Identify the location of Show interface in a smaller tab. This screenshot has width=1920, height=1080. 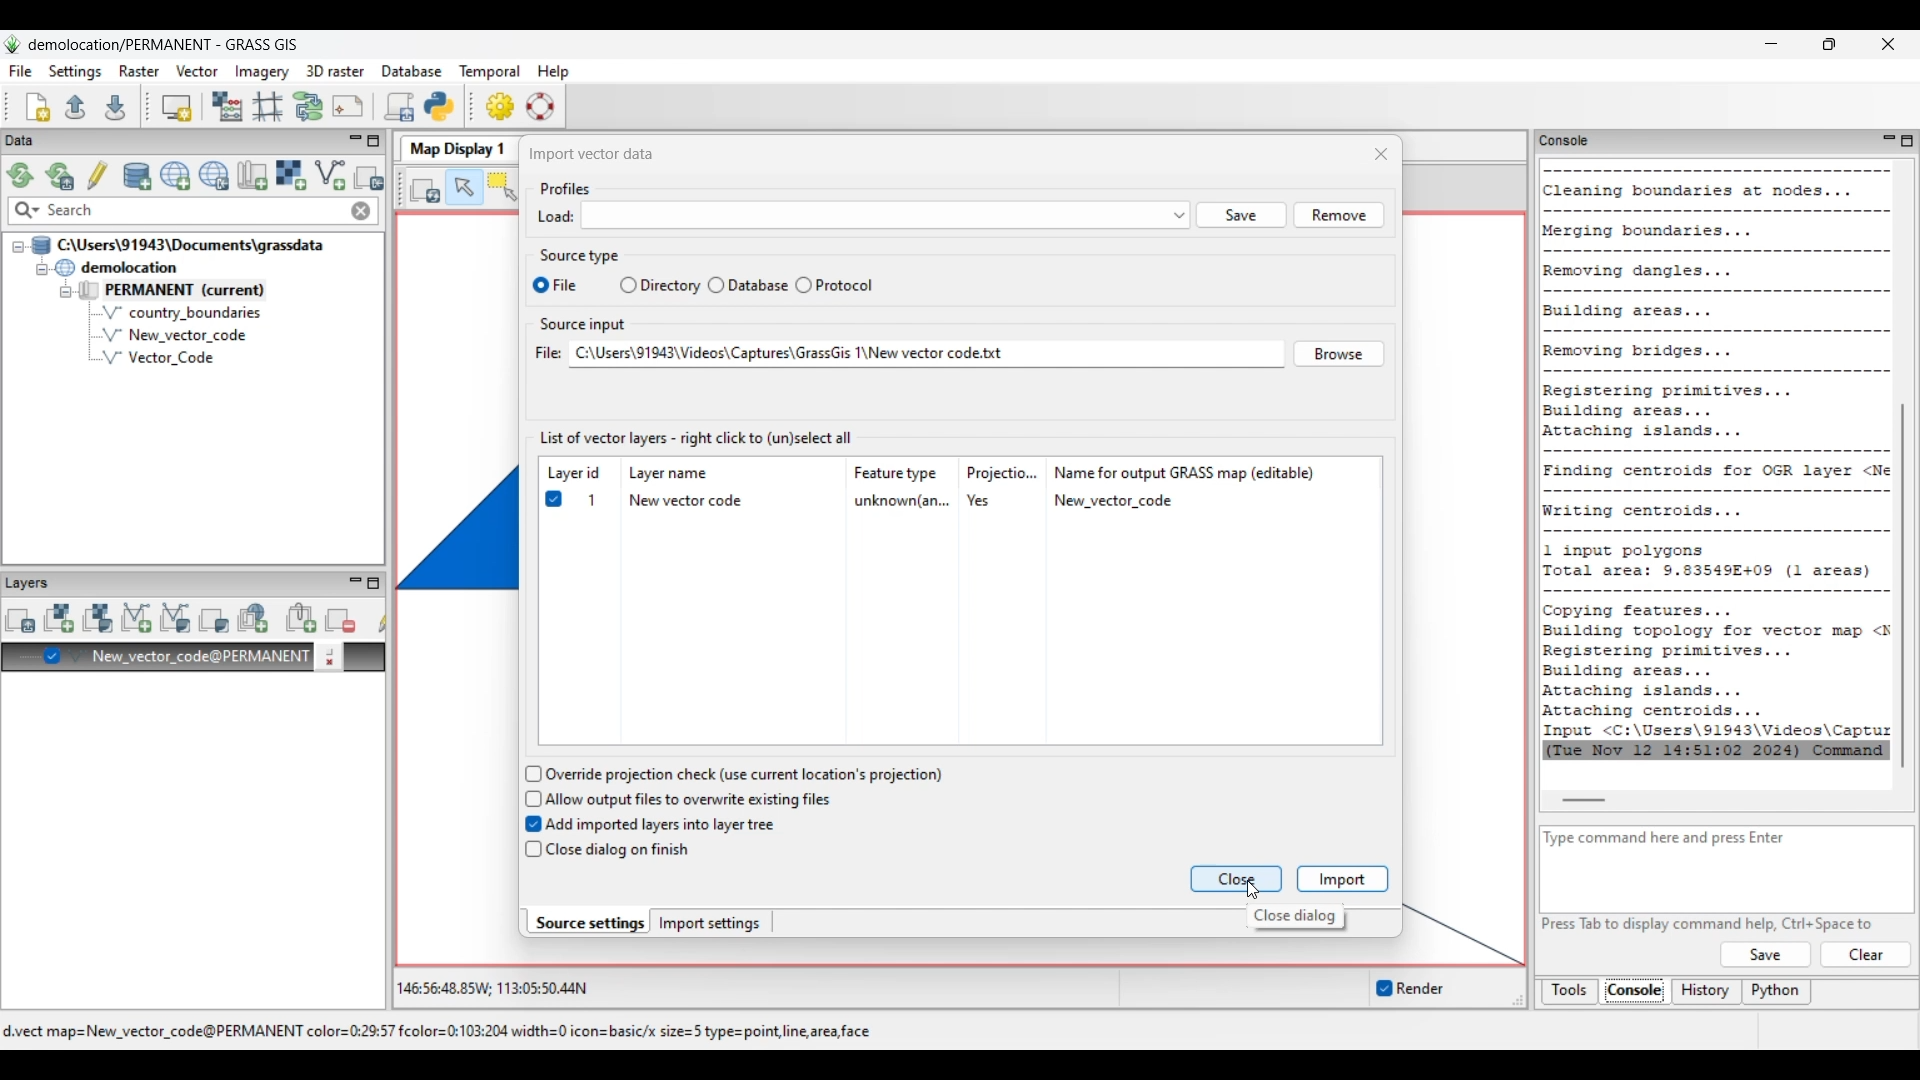
(1829, 44).